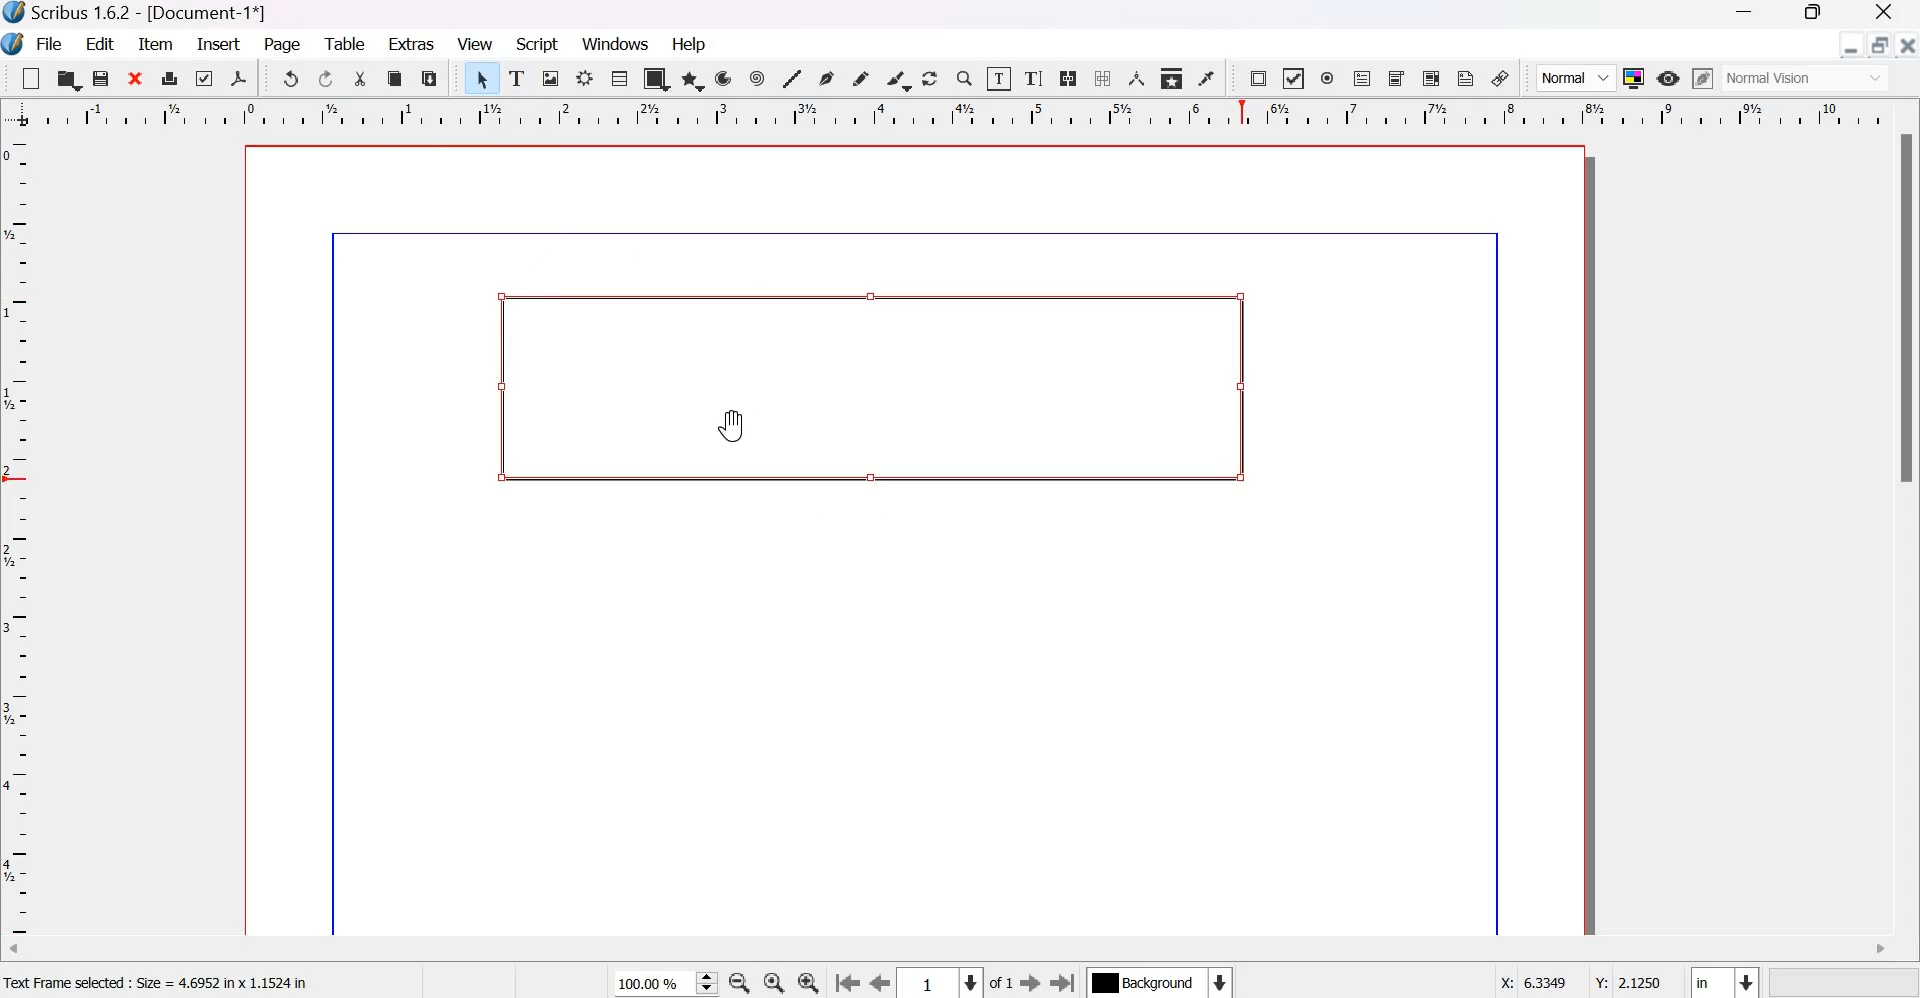 Image resolution: width=1920 pixels, height=998 pixels. What do you see at coordinates (396, 79) in the screenshot?
I see `copy` at bounding box center [396, 79].